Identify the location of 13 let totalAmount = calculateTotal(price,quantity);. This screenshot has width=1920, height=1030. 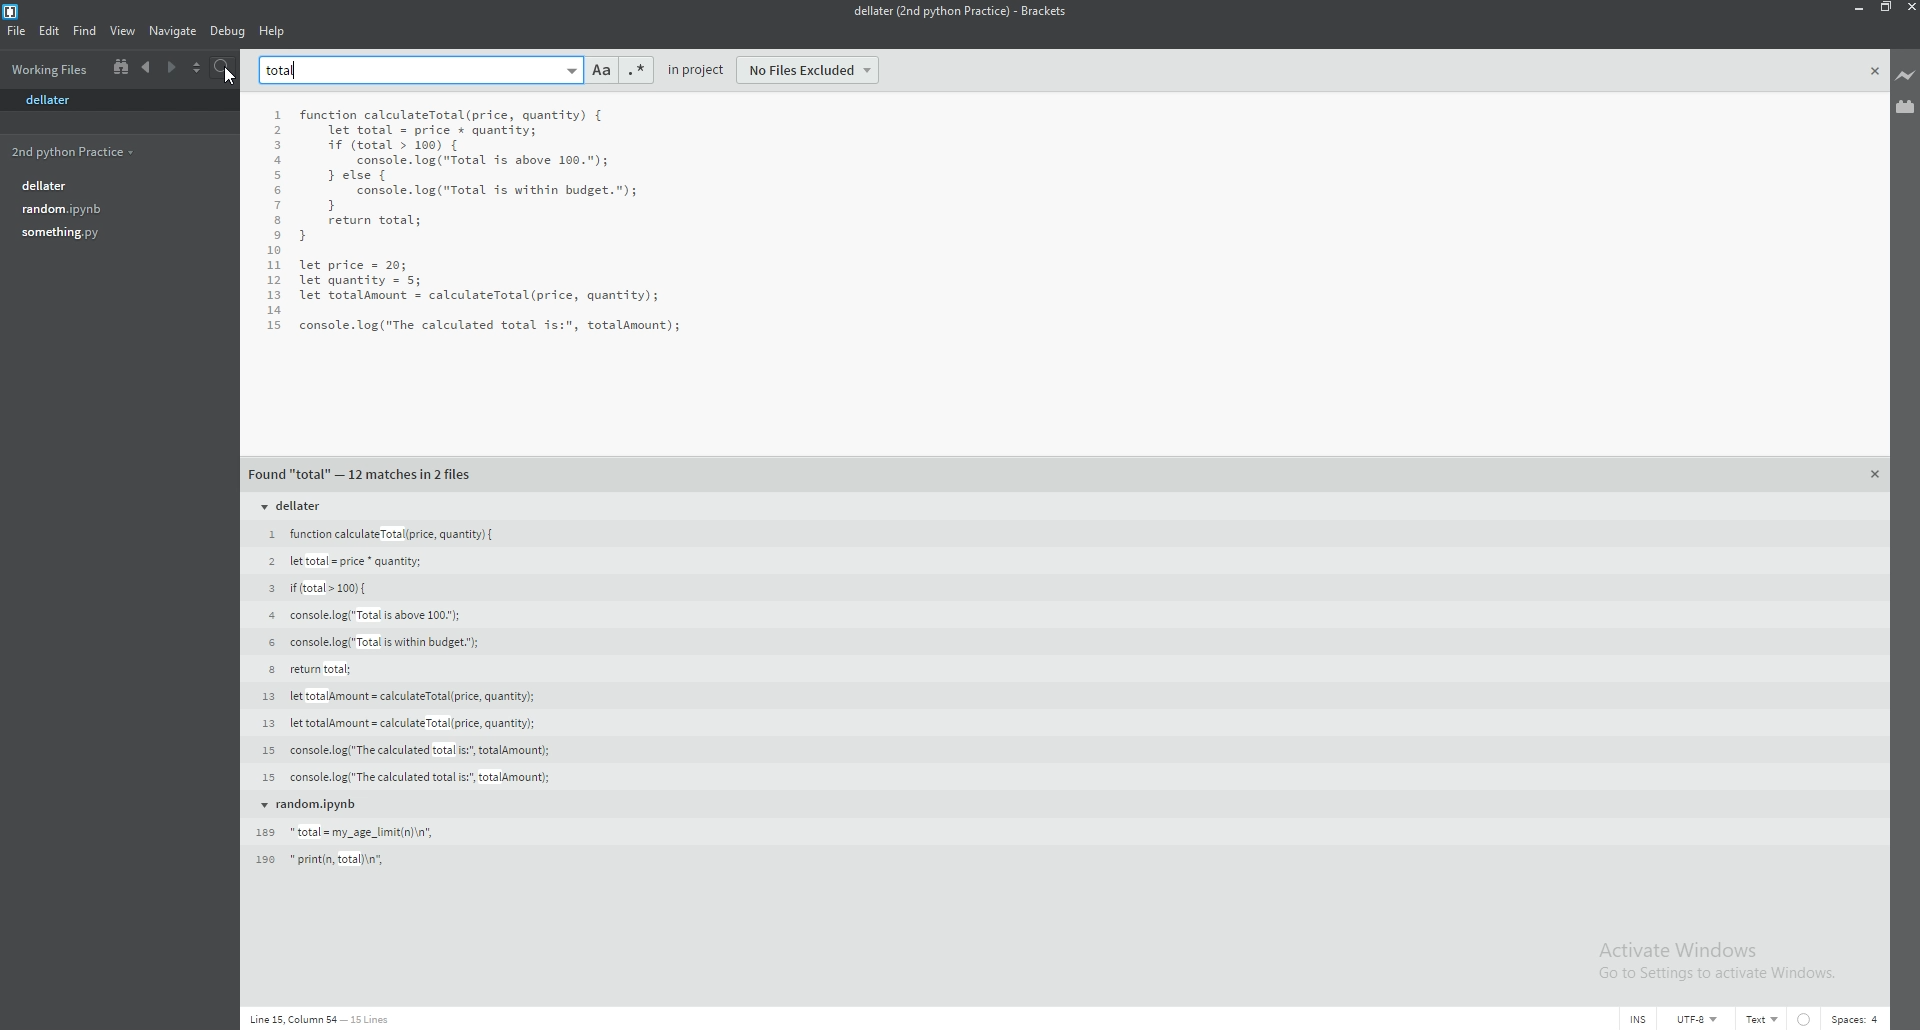
(398, 722).